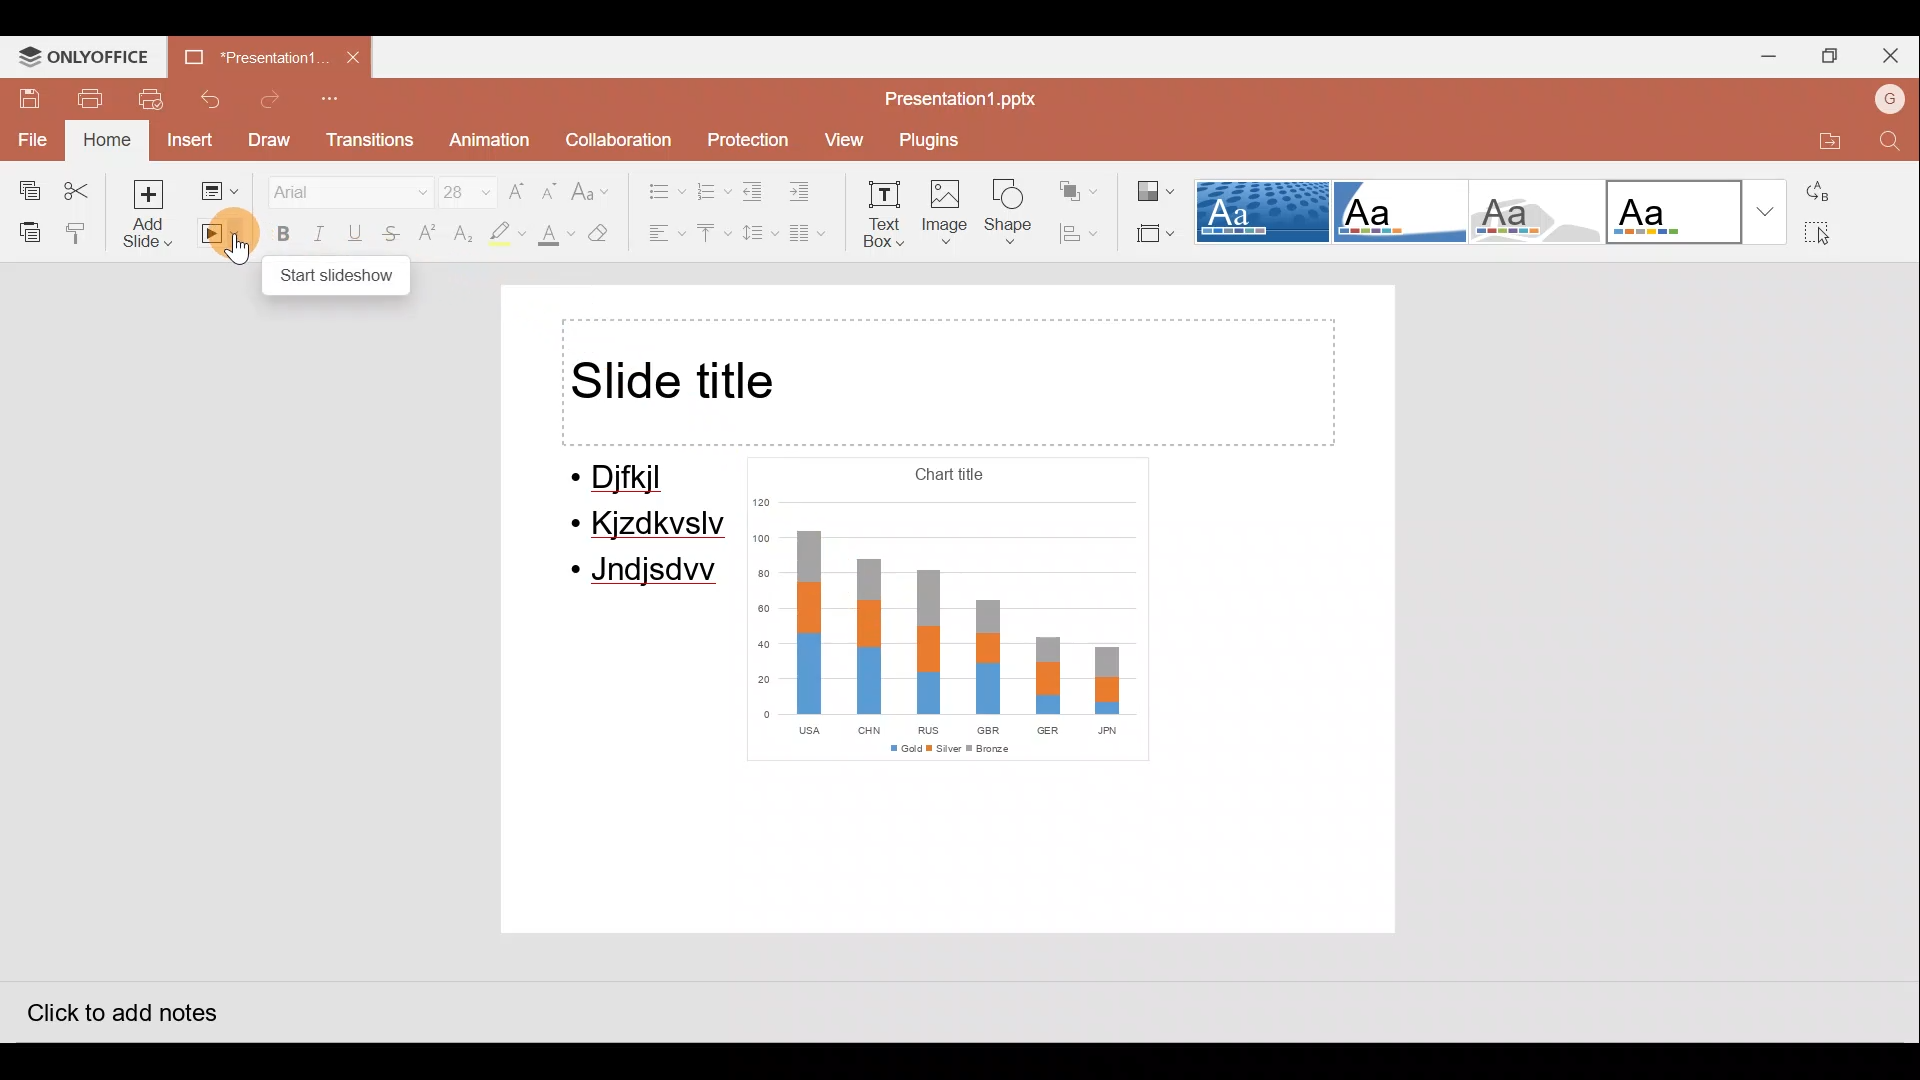 The width and height of the screenshot is (1920, 1080). I want to click on Change slide layout, so click(222, 192).